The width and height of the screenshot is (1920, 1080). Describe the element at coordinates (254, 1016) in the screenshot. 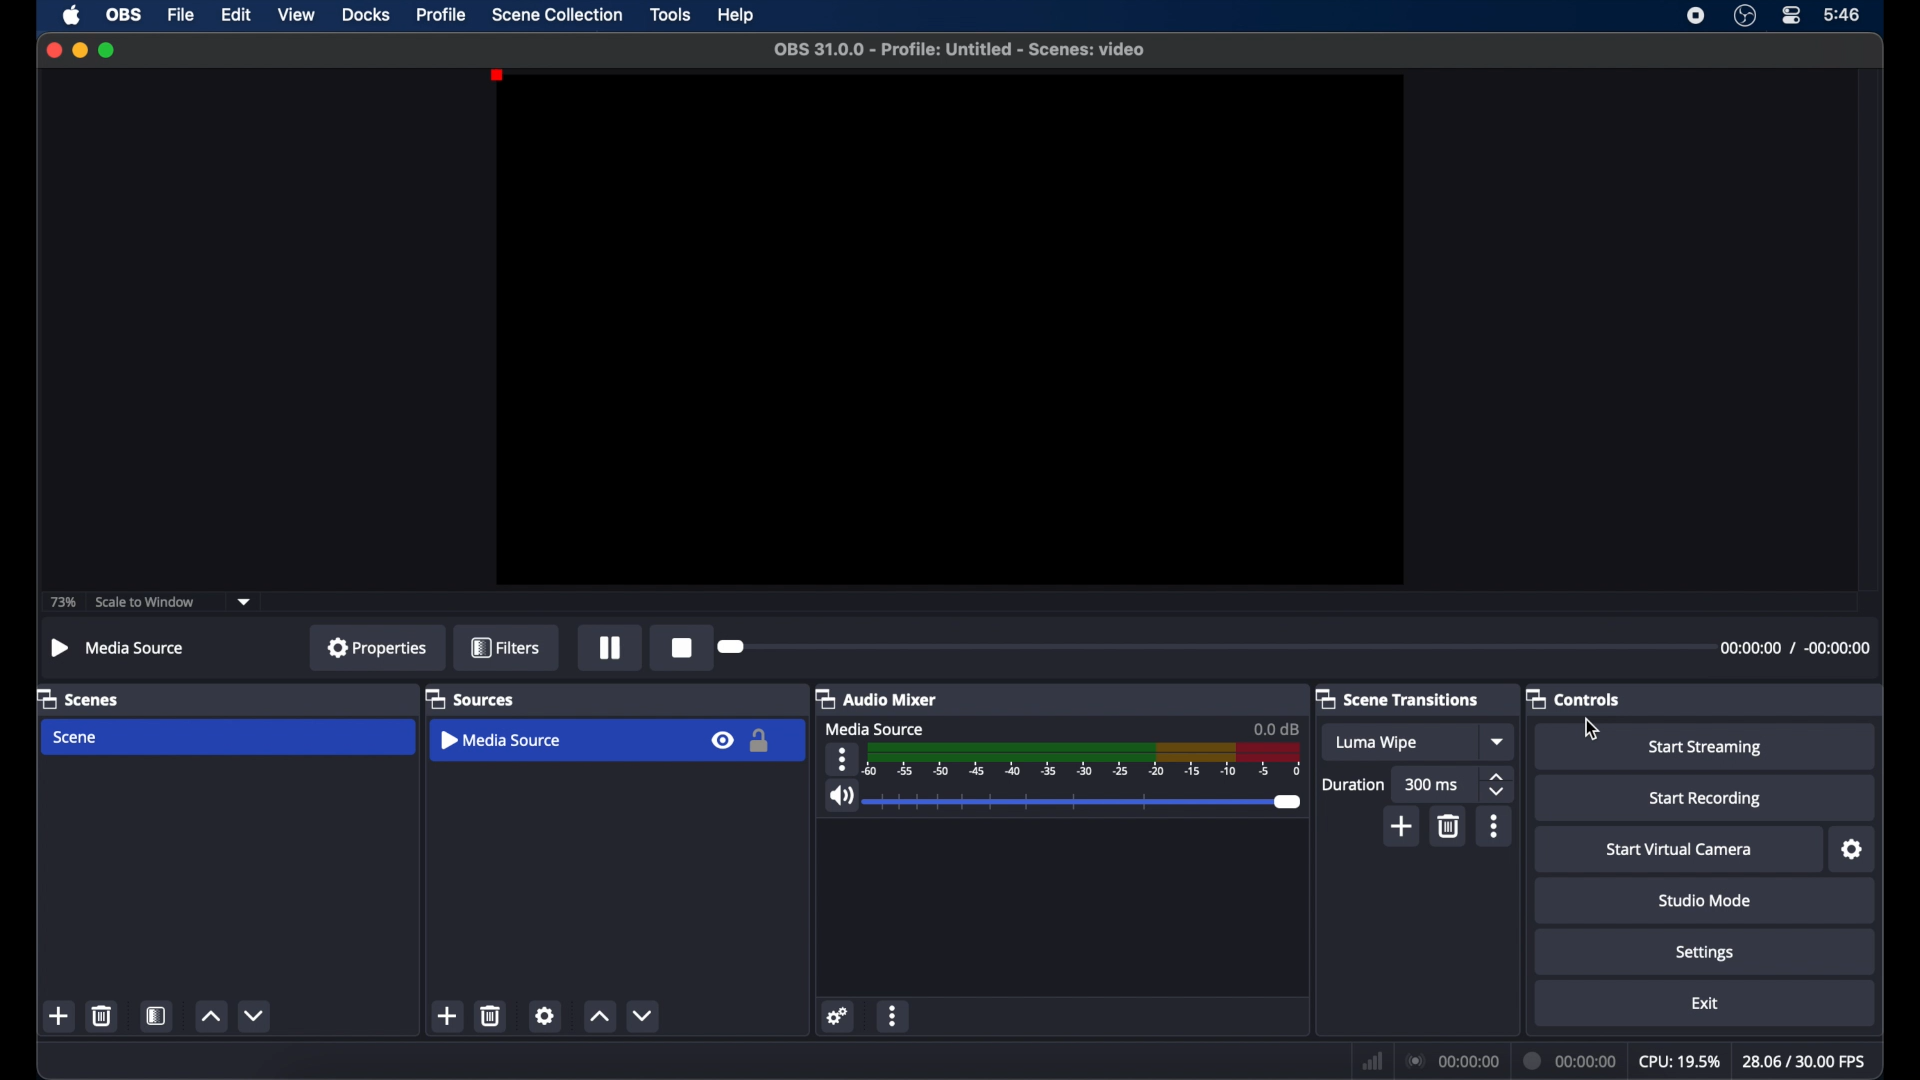

I see `decrement` at that location.